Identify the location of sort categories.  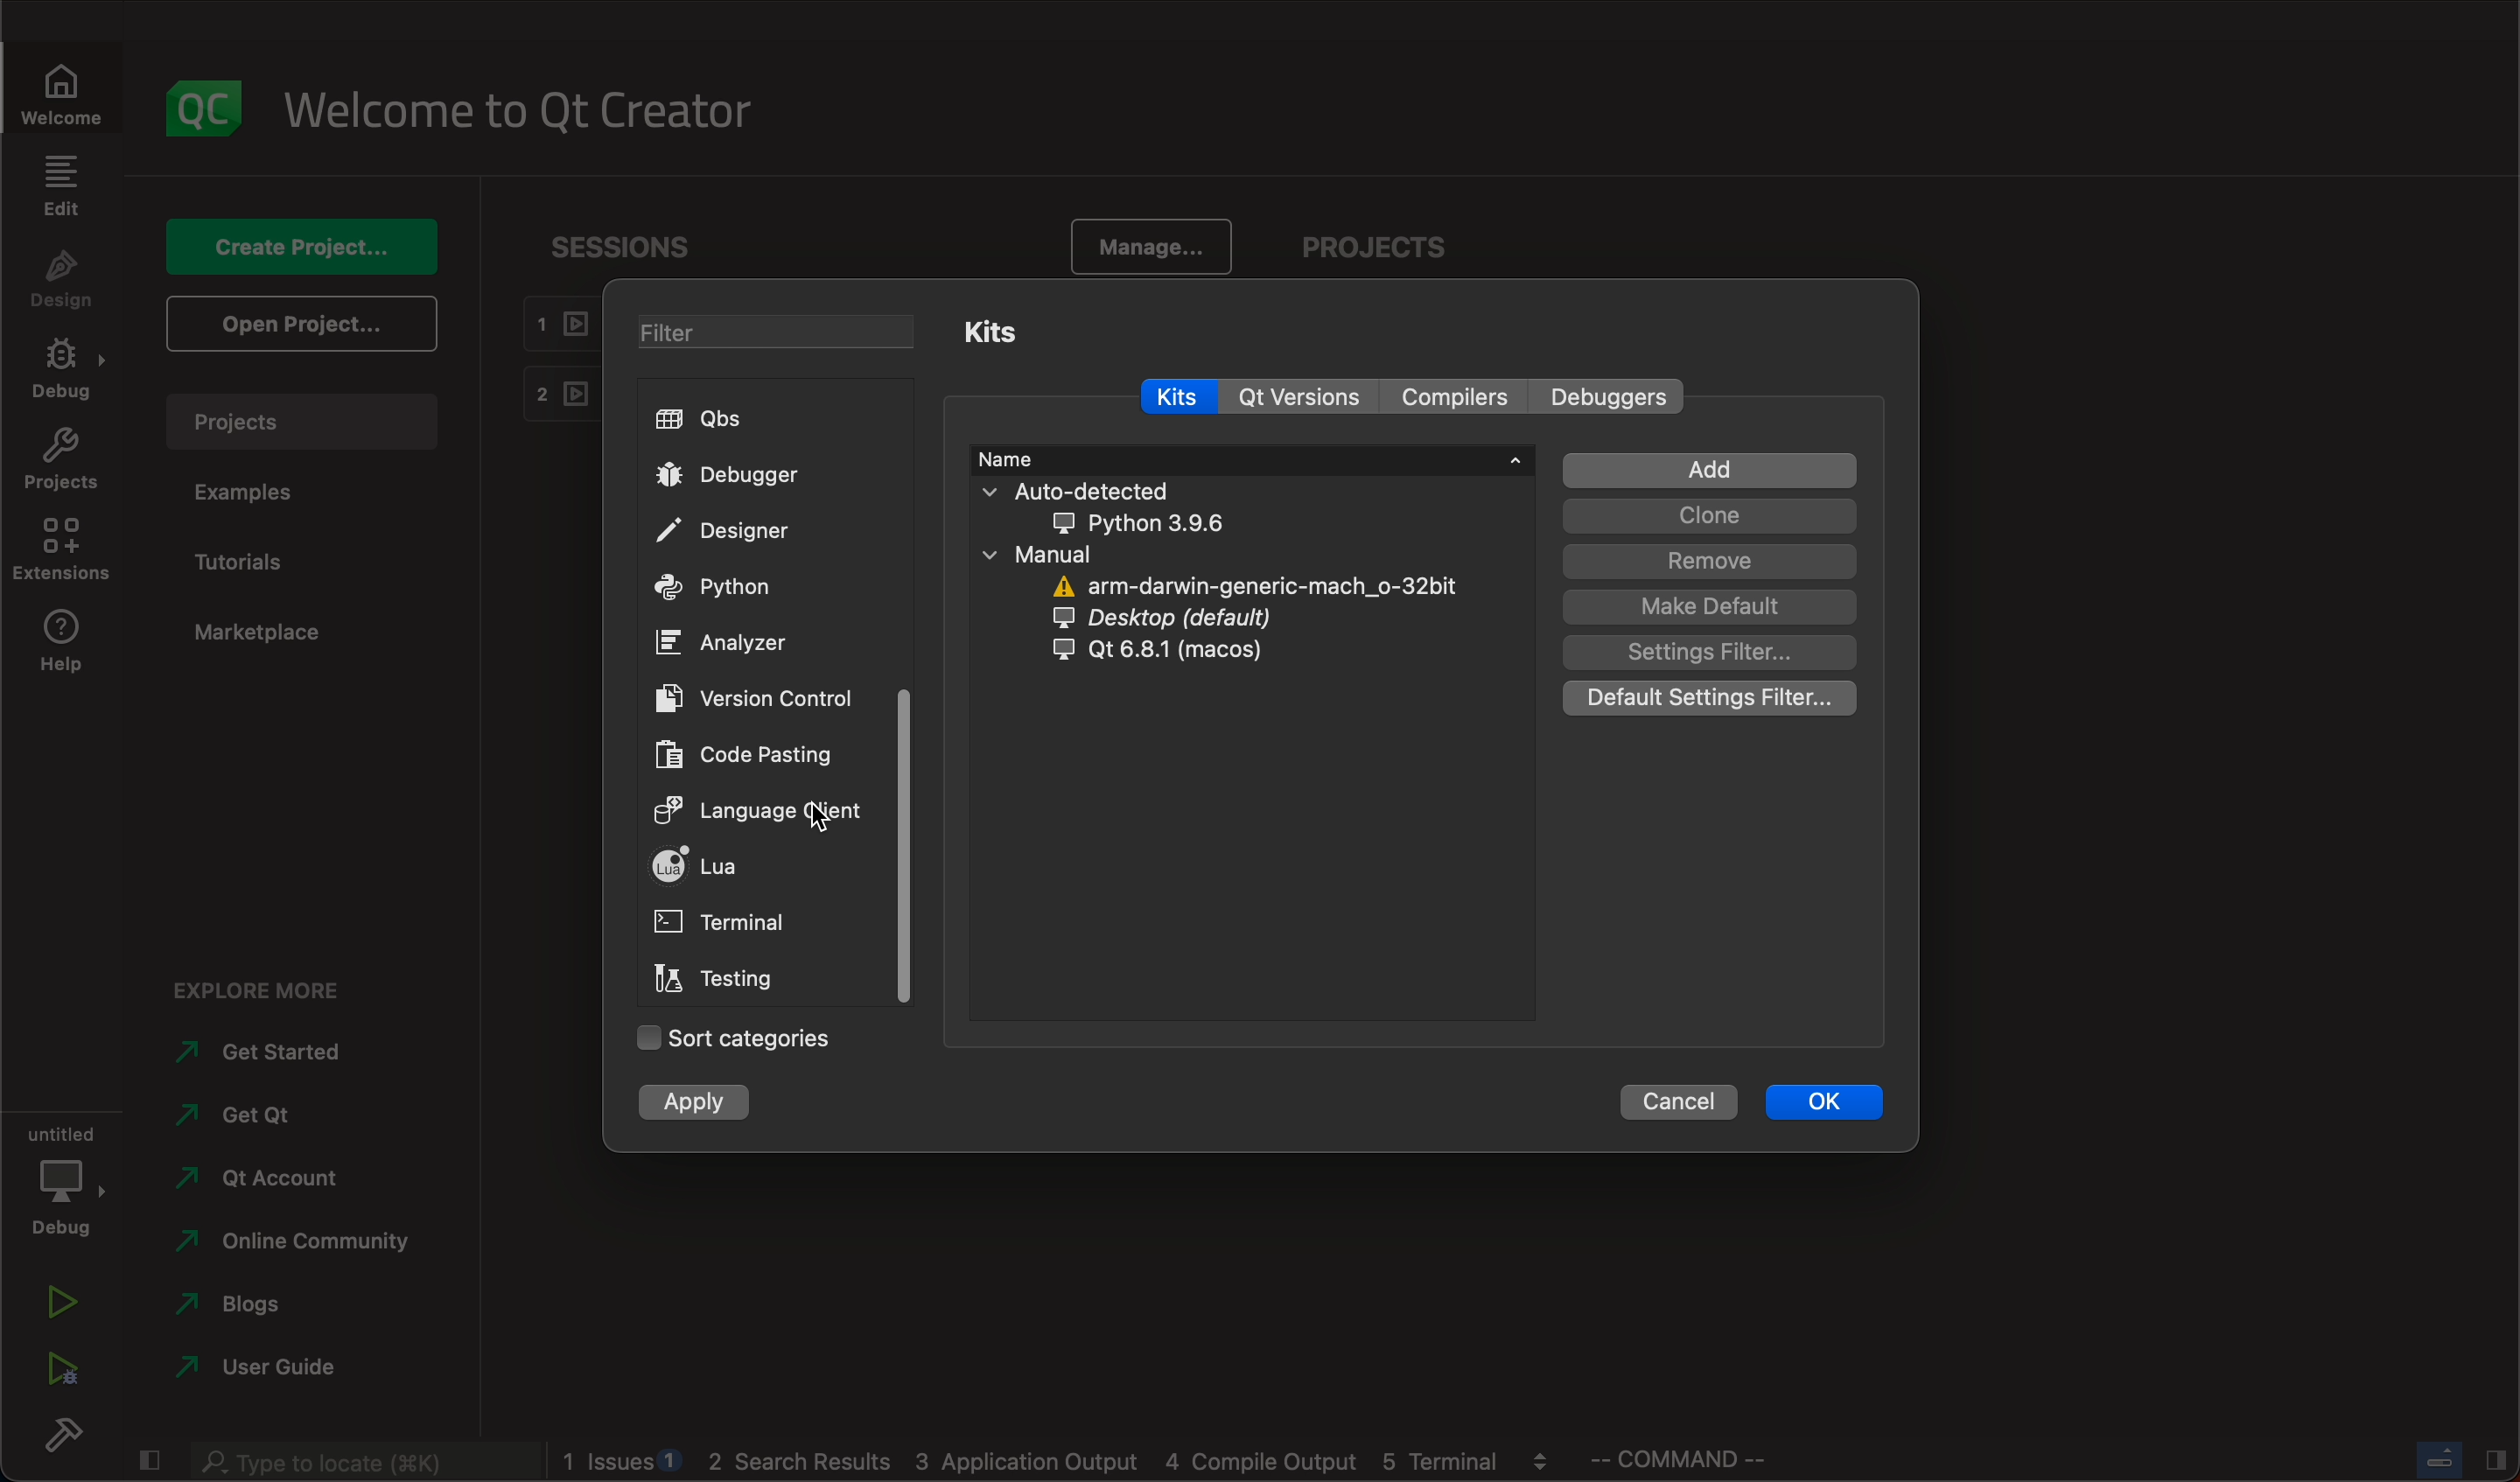
(733, 1035).